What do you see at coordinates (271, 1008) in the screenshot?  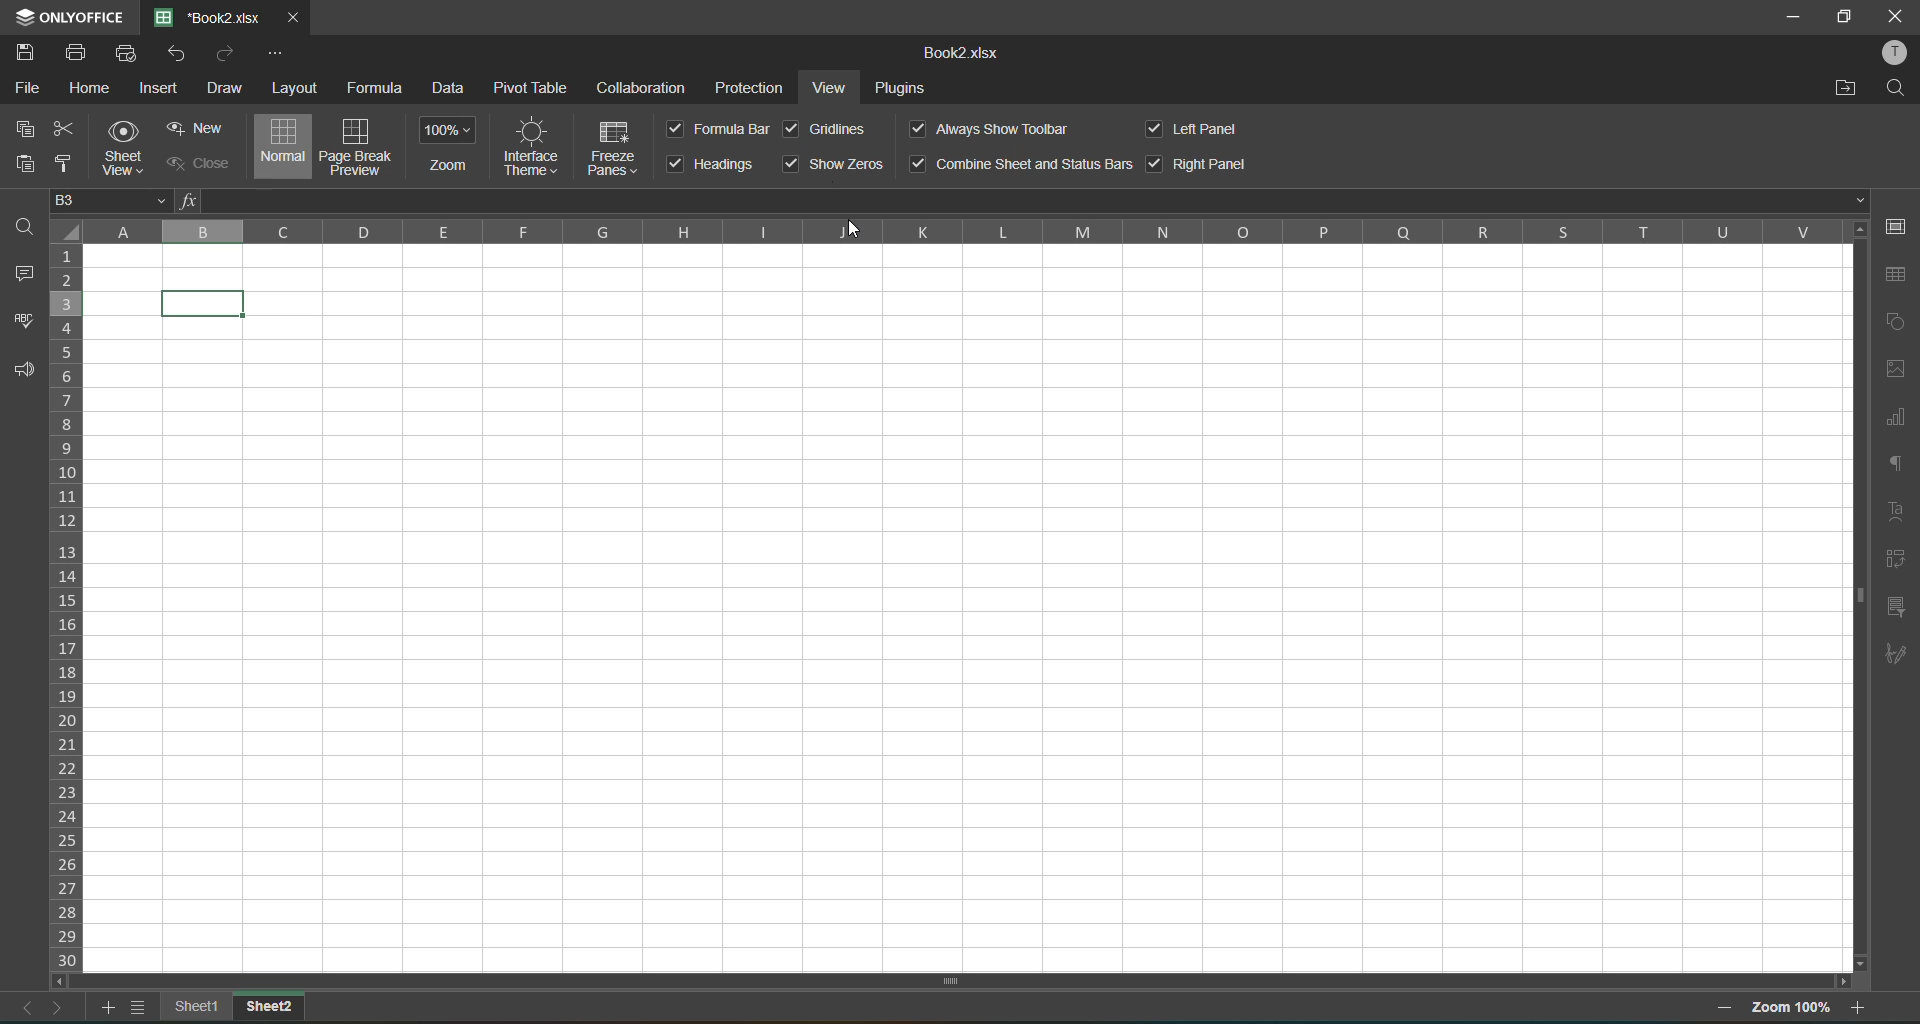 I see `sheet 2` at bounding box center [271, 1008].